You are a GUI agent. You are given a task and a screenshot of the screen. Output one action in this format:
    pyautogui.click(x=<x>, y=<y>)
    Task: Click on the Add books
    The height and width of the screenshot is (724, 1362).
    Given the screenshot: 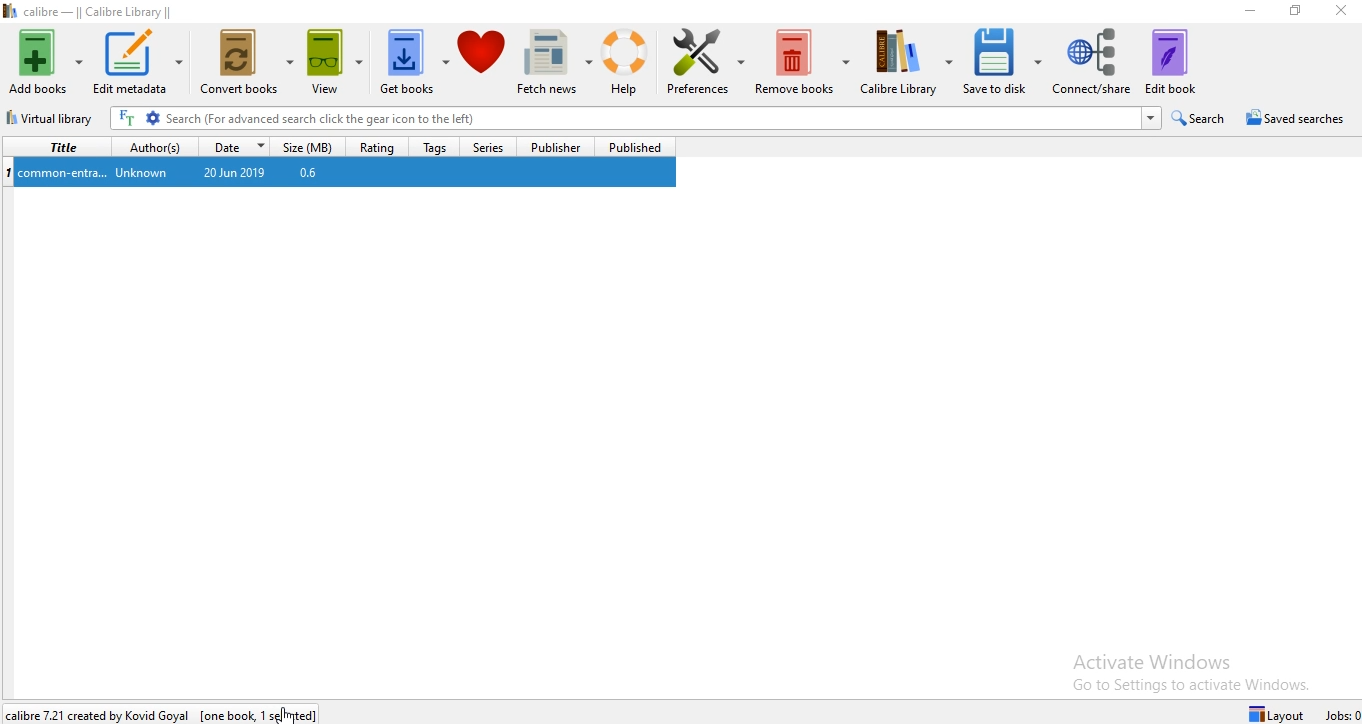 What is the action you would take?
    pyautogui.click(x=46, y=58)
    